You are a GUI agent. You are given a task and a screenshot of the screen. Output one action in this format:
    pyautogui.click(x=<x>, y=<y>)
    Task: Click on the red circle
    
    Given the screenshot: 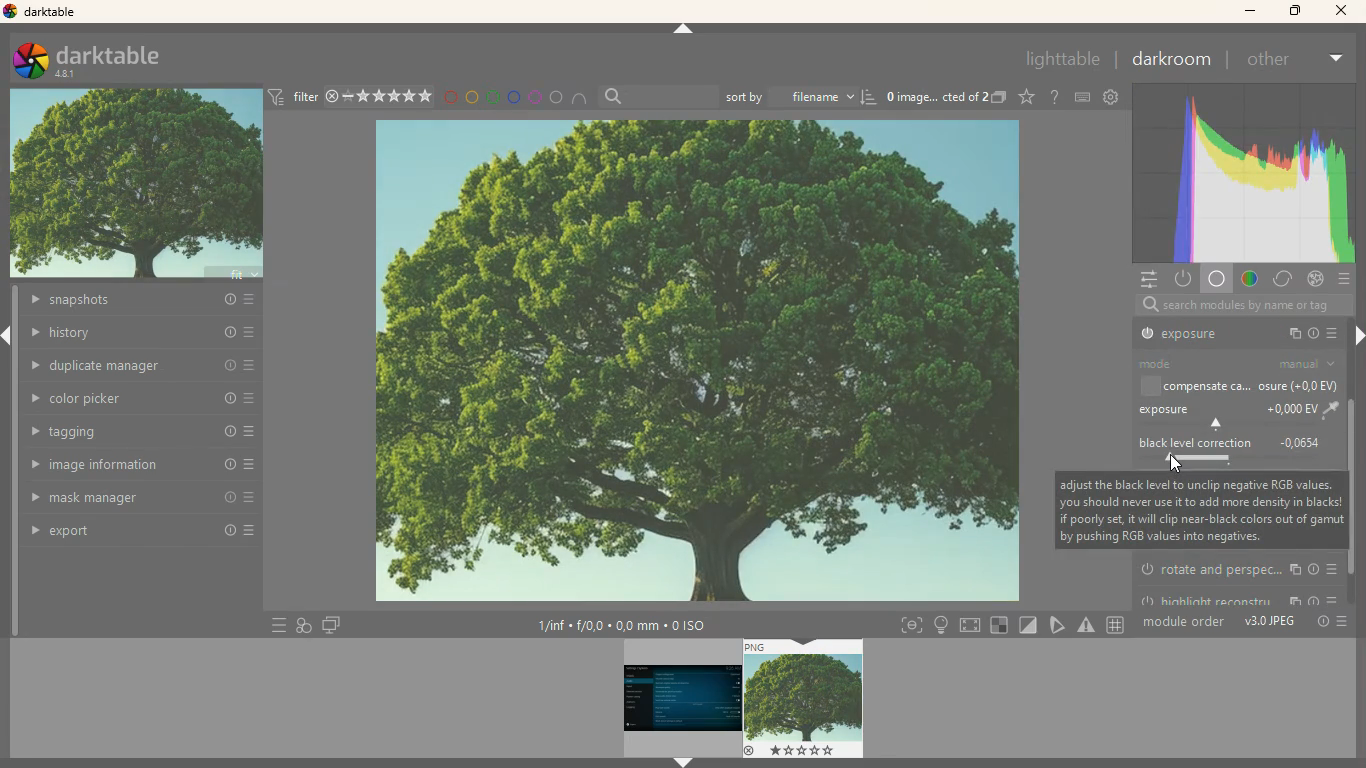 What is the action you would take?
    pyautogui.click(x=450, y=98)
    